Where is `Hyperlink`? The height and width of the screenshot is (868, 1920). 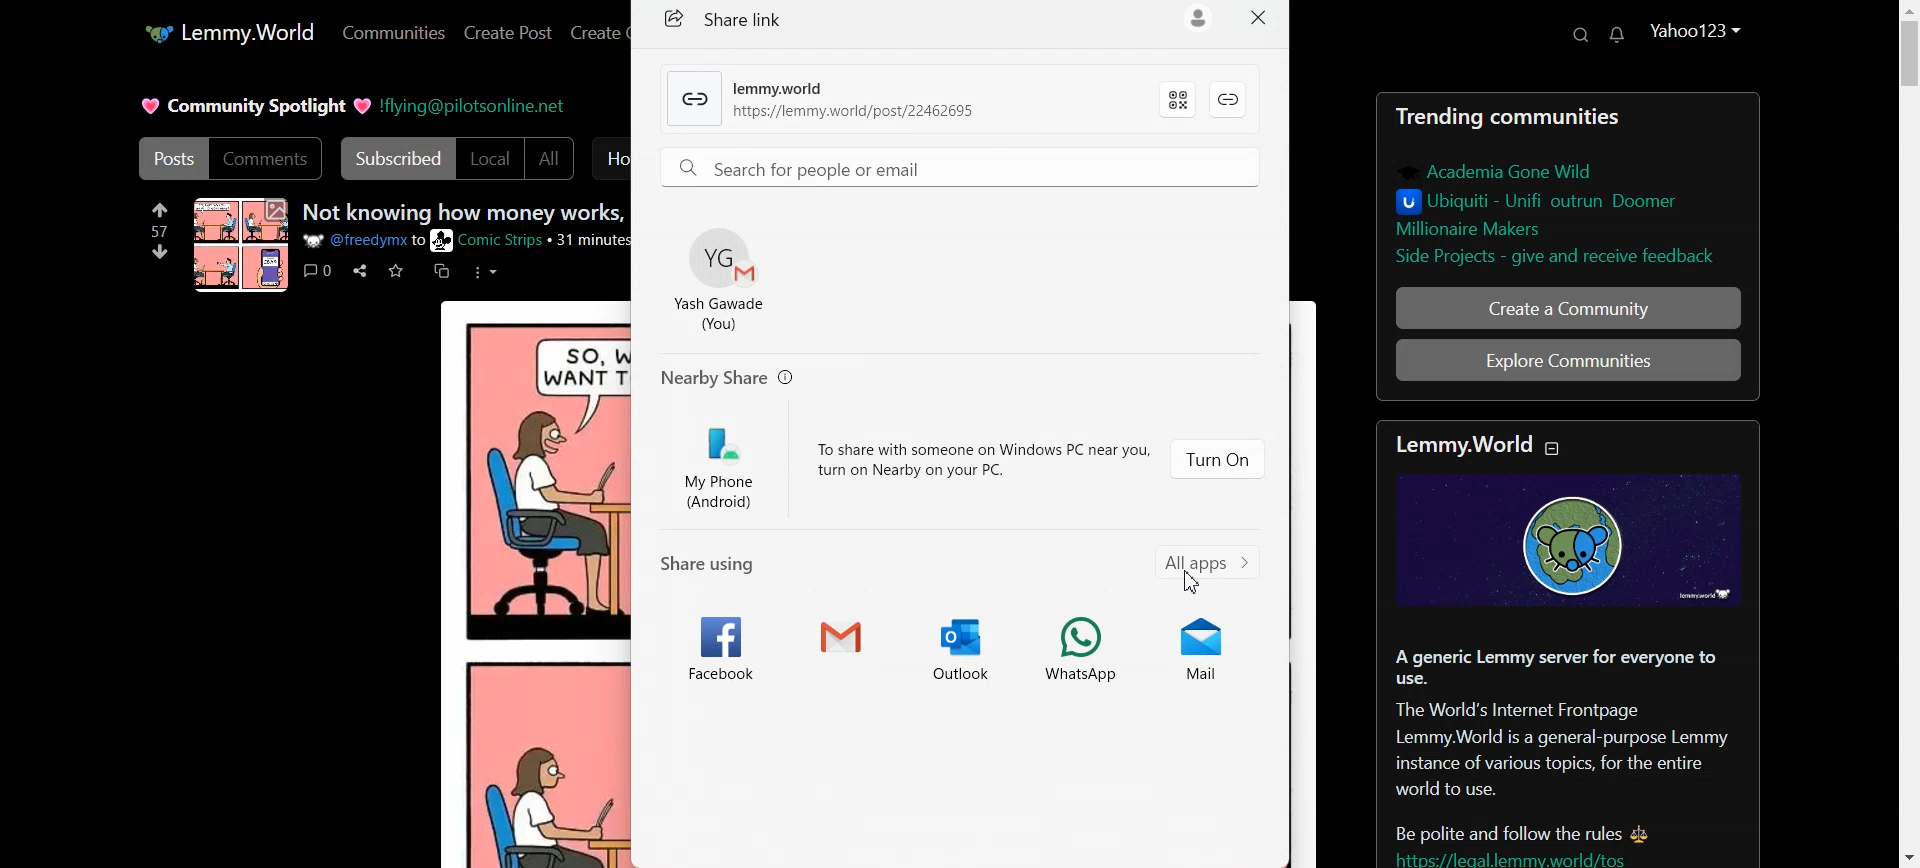 Hyperlink is located at coordinates (473, 104).